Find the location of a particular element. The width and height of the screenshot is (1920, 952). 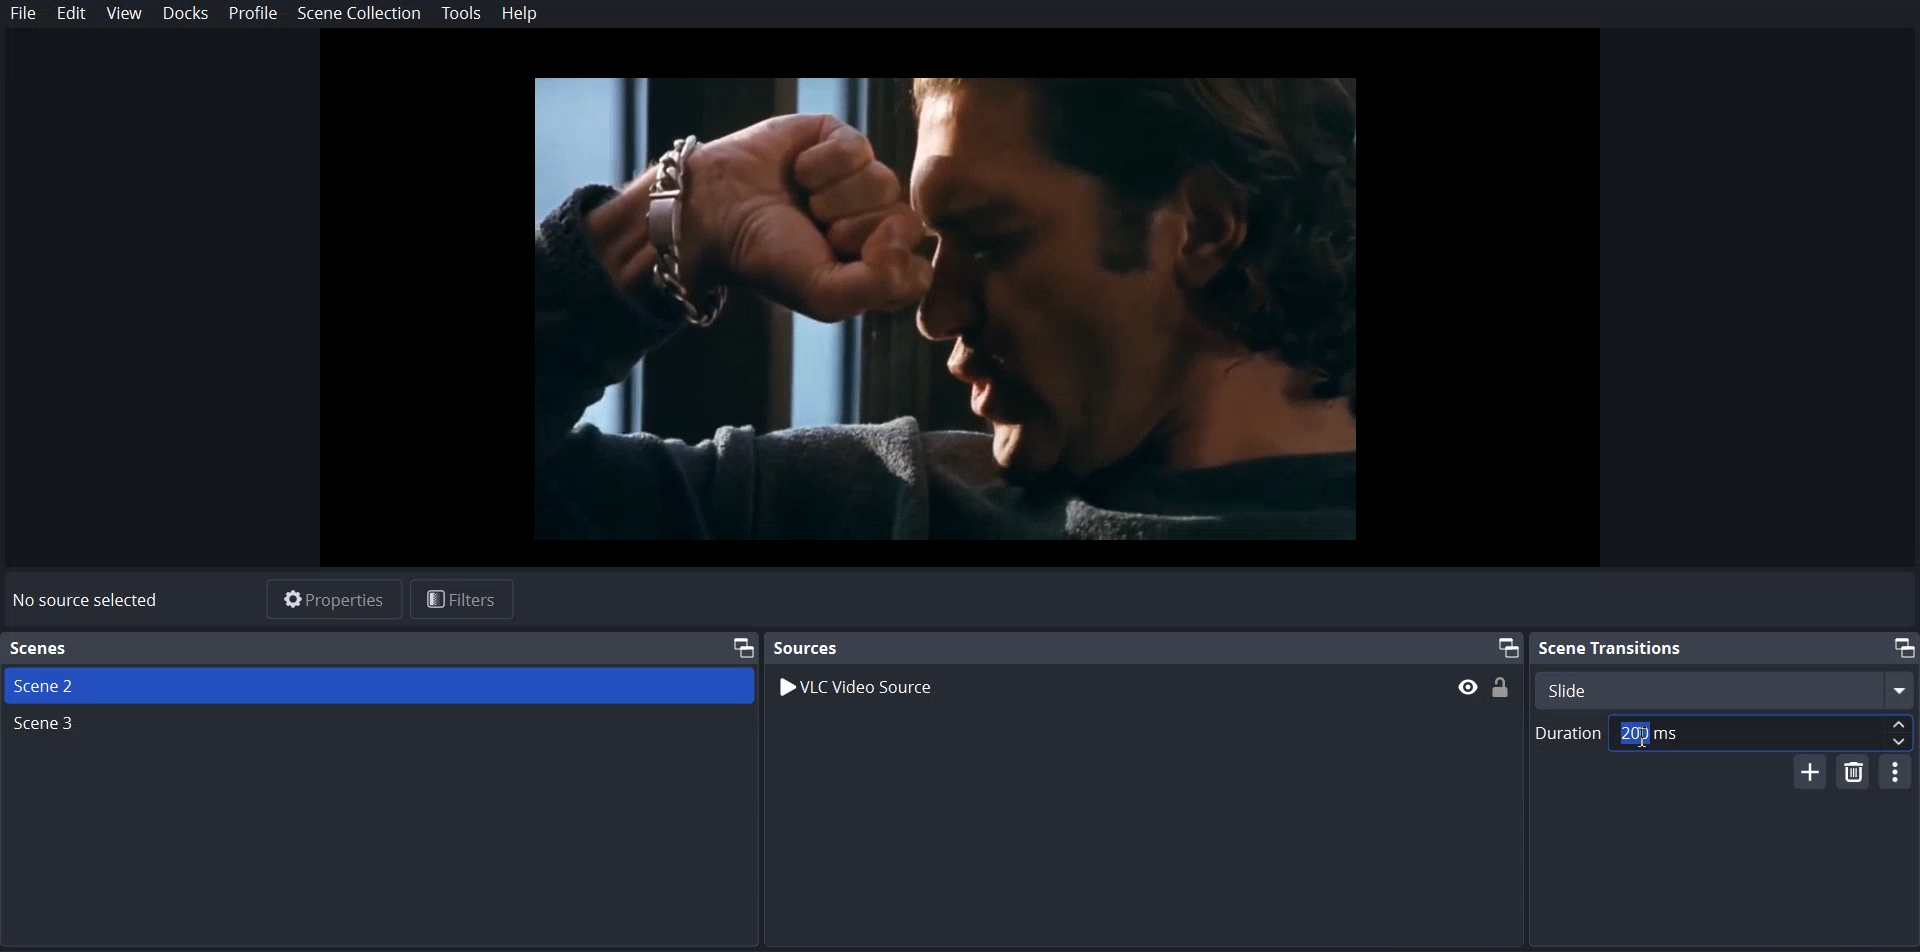

Add Configurable Transition is located at coordinates (1812, 770).